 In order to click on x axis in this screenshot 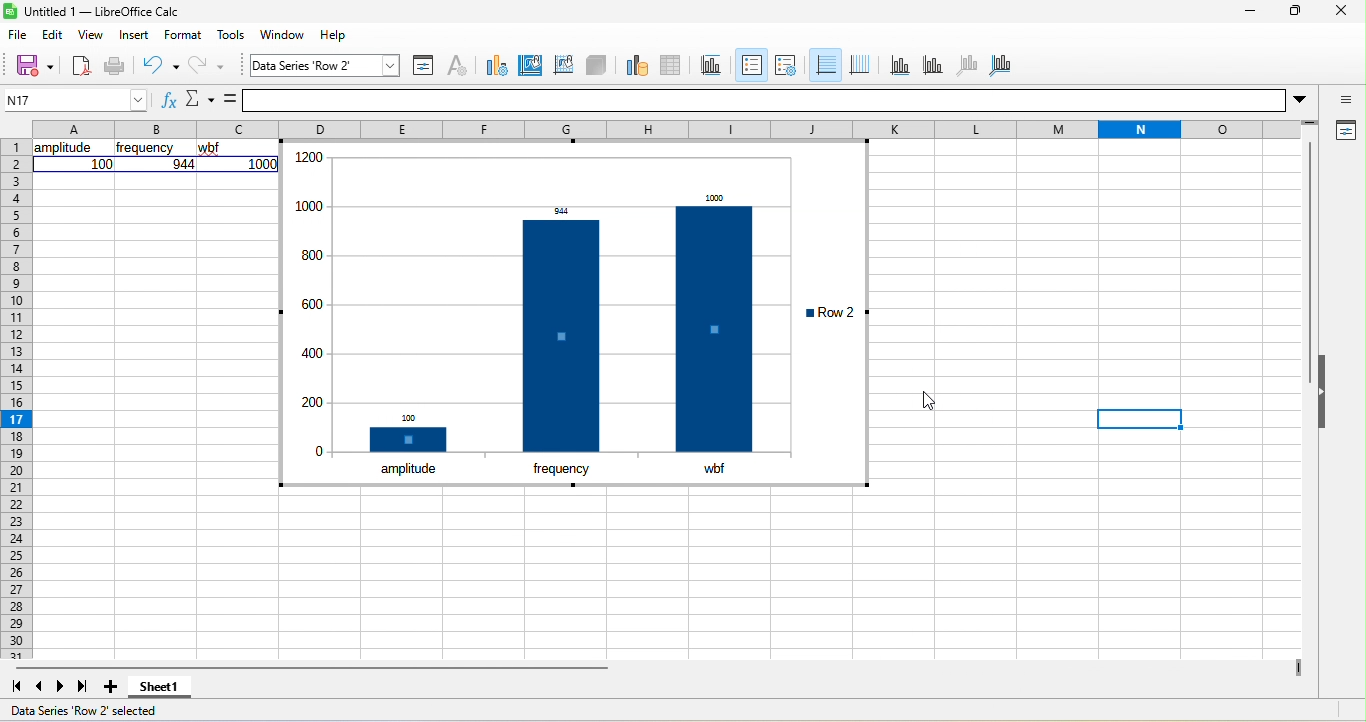, I will do `click(902, 65)`.